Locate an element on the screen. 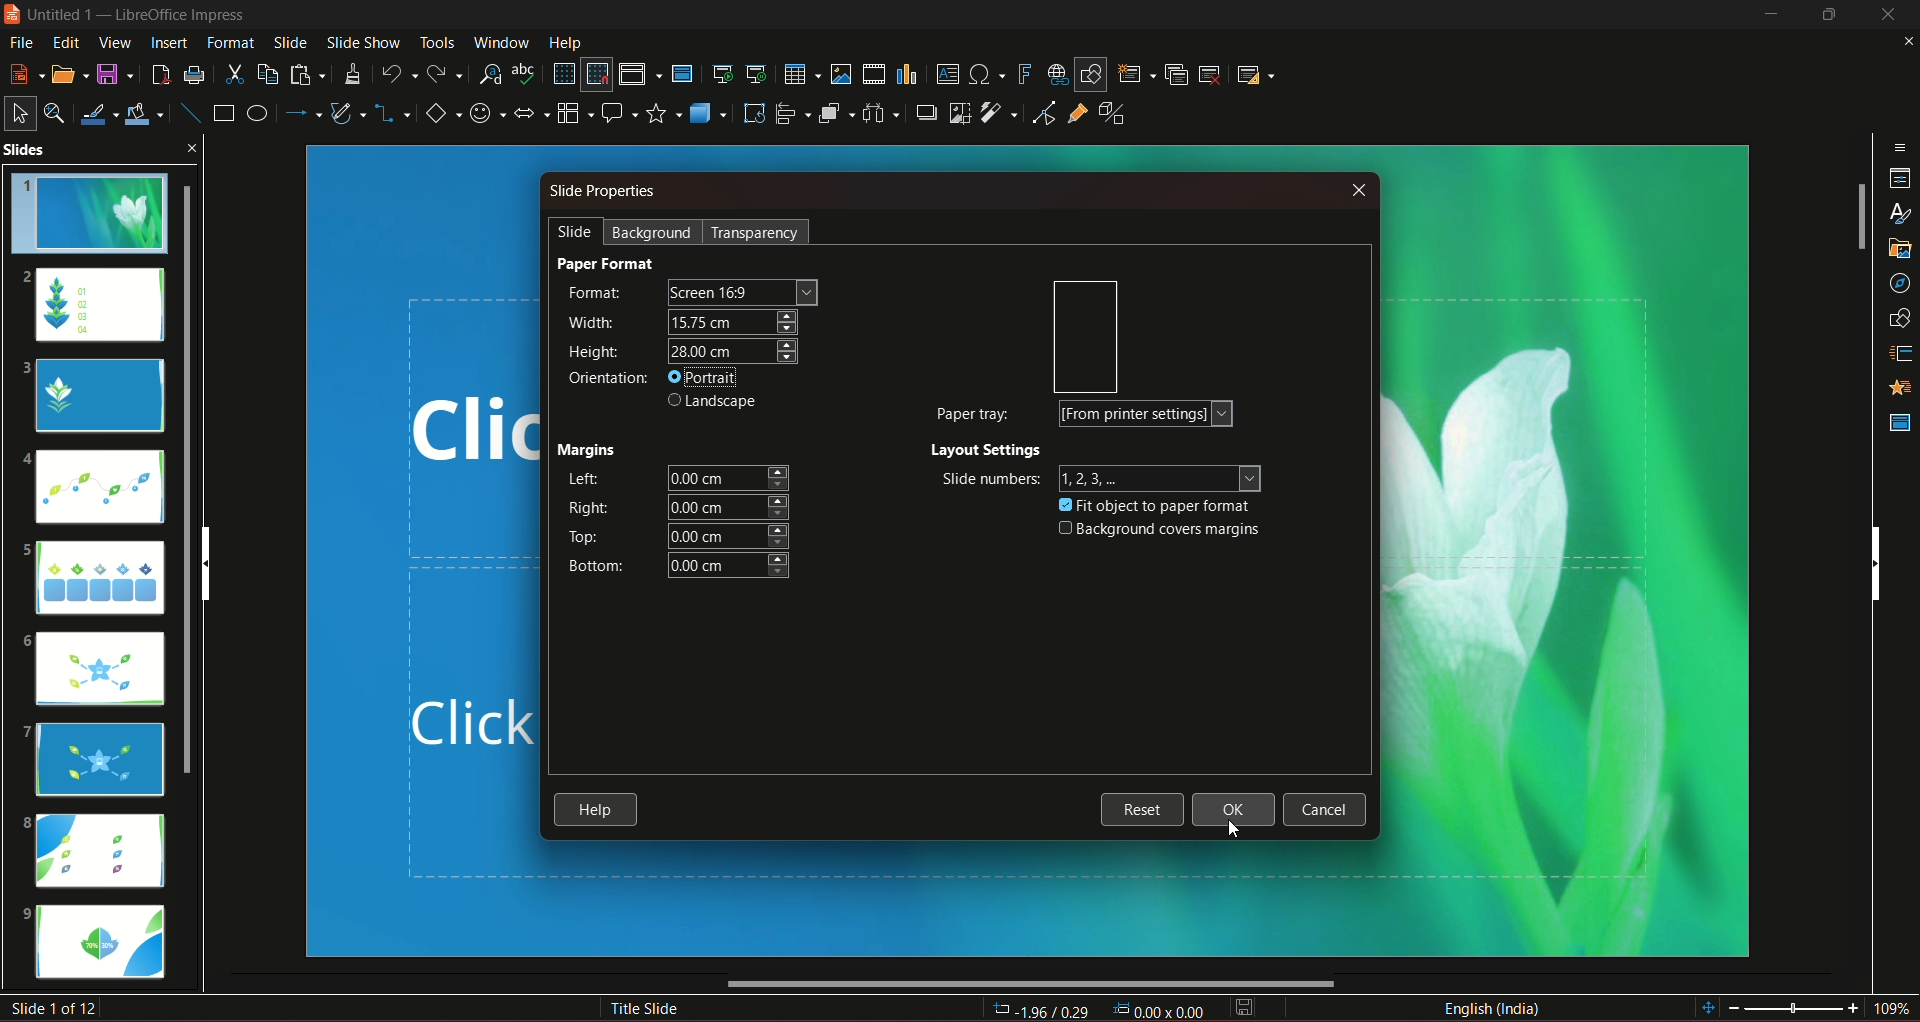  orientation is located at coordinates (1082, 337).